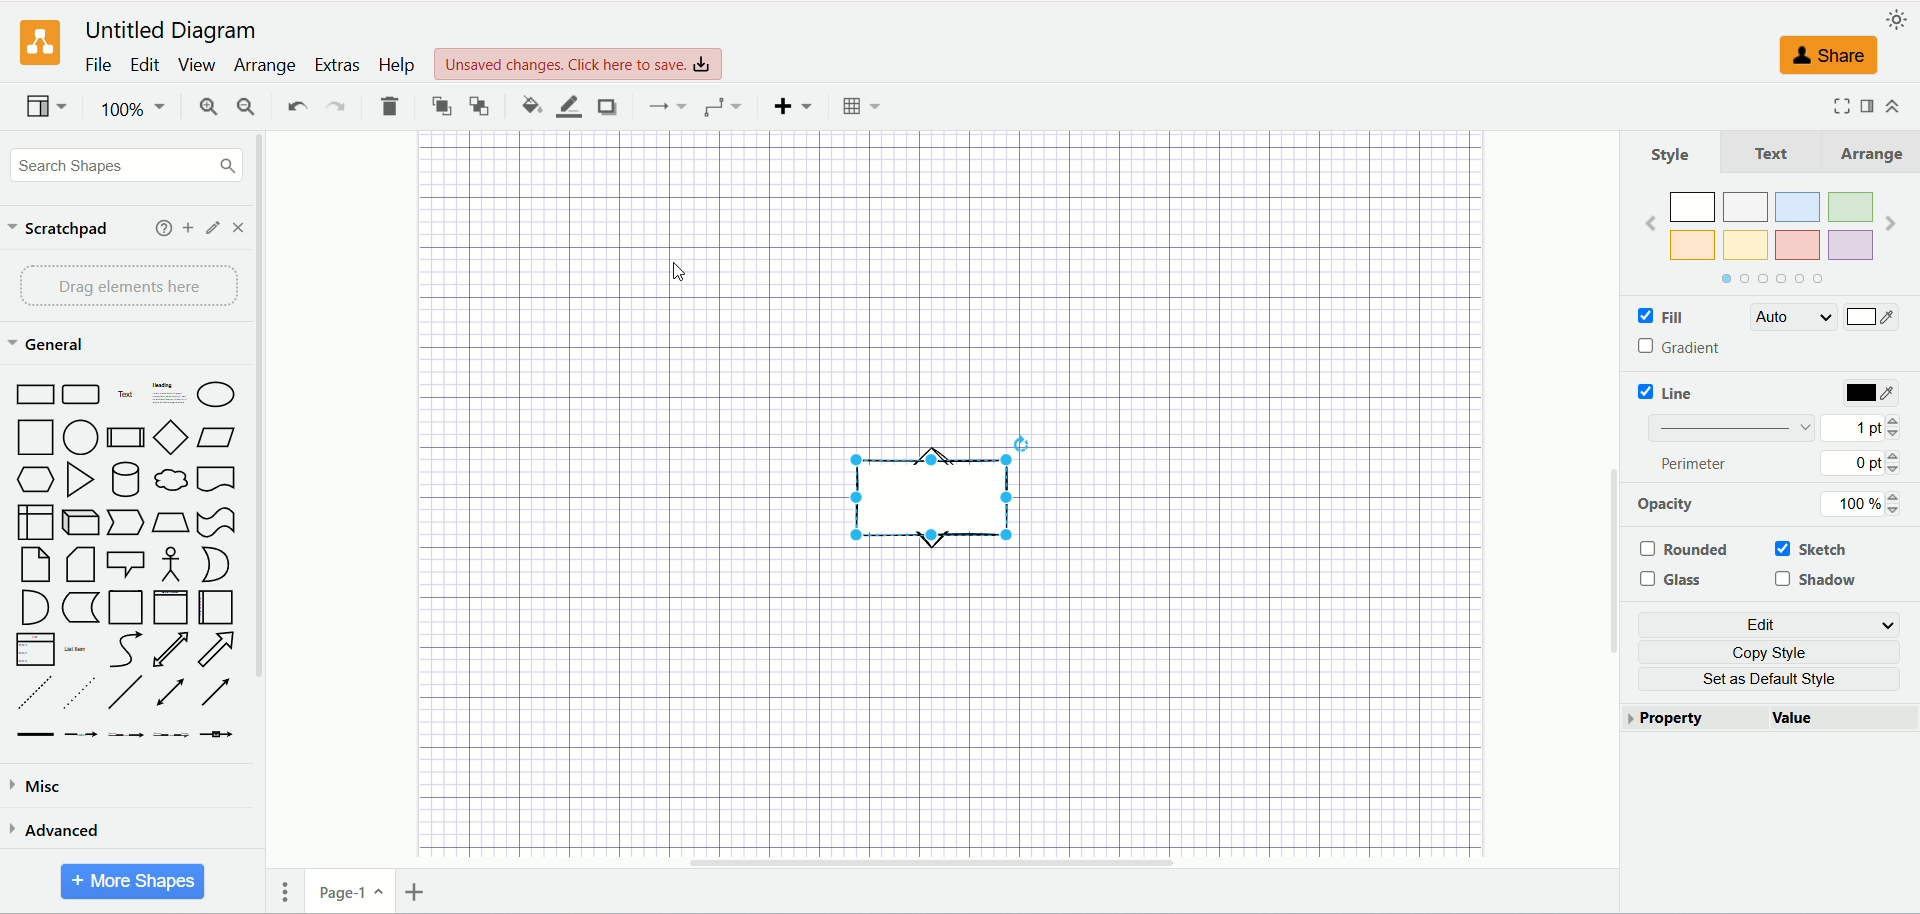  Describe the element at coordinates (45, 106) in the screenshot. I see `view` at that location.